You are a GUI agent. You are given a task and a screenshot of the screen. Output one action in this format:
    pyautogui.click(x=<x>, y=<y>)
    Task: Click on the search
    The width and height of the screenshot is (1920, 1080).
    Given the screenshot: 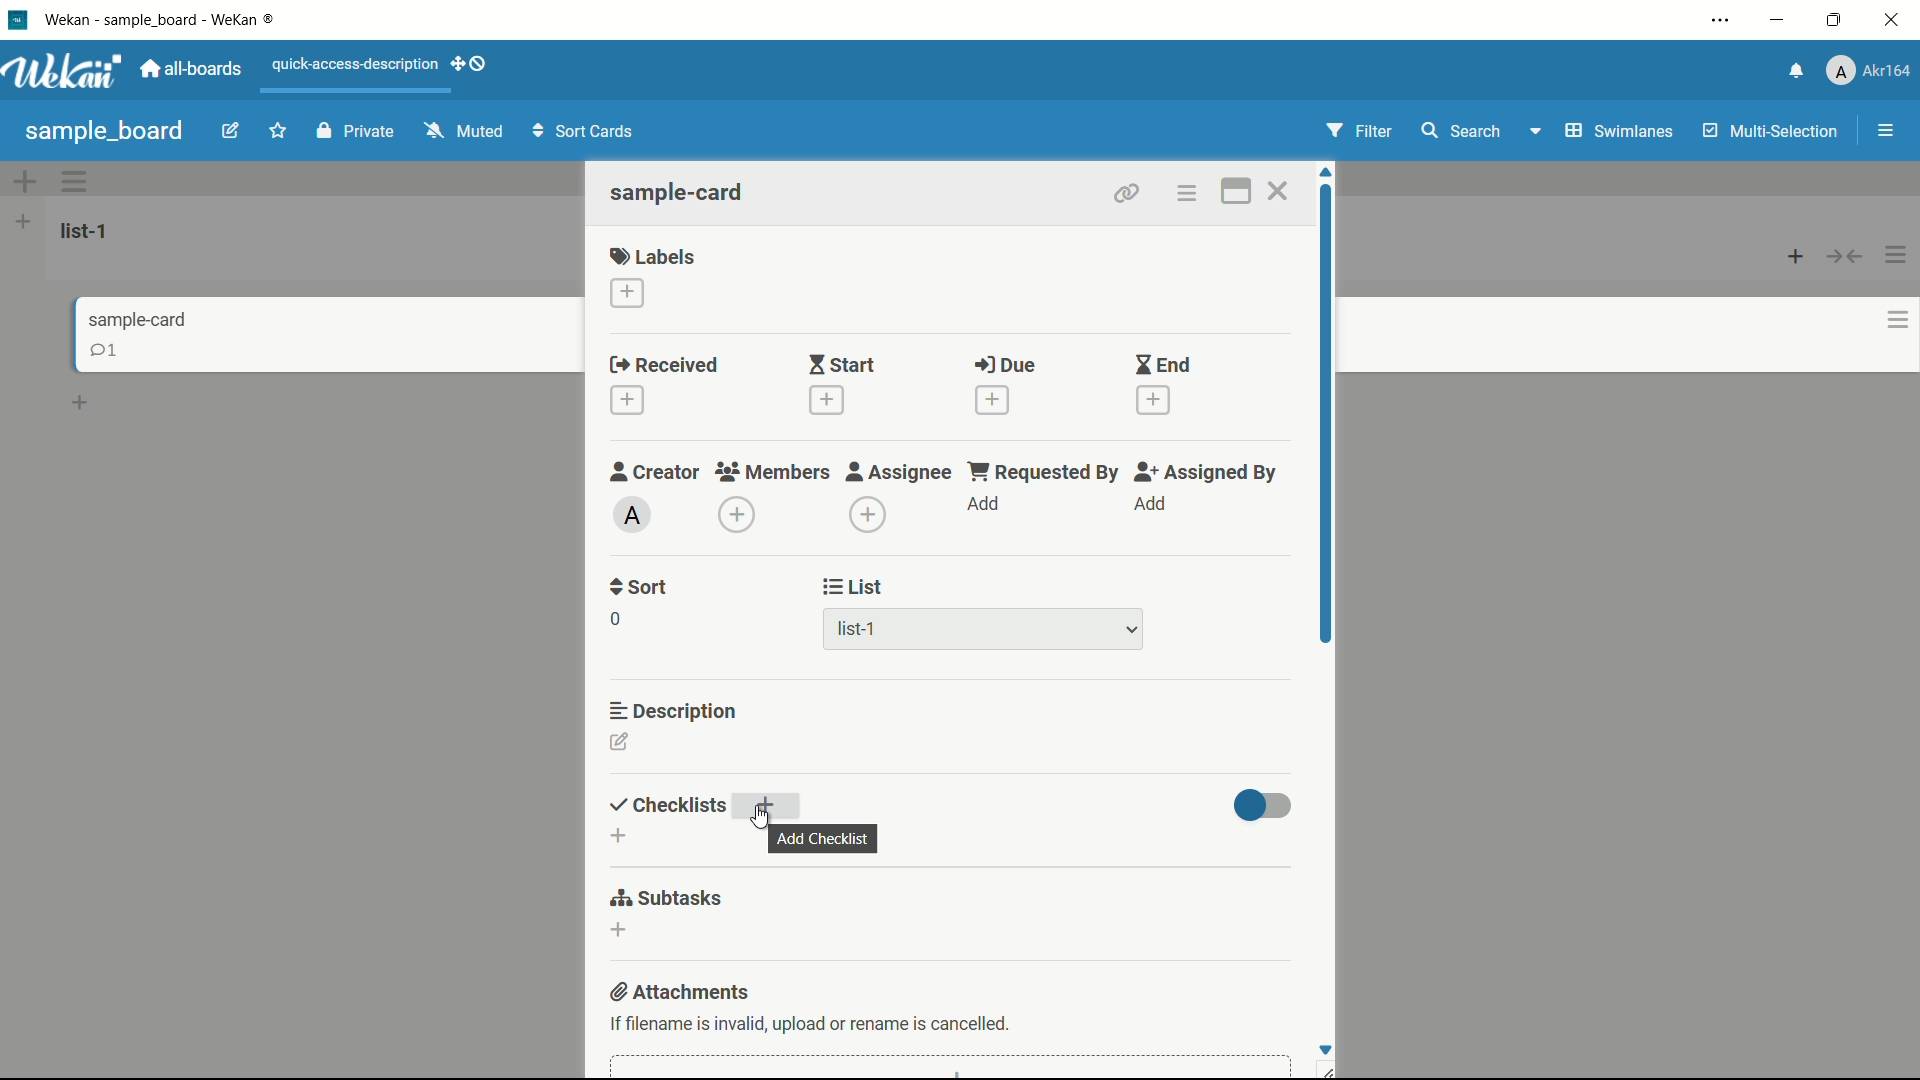 What is the action you would take?
    pyautogui.click(x=1463, y=129)
    